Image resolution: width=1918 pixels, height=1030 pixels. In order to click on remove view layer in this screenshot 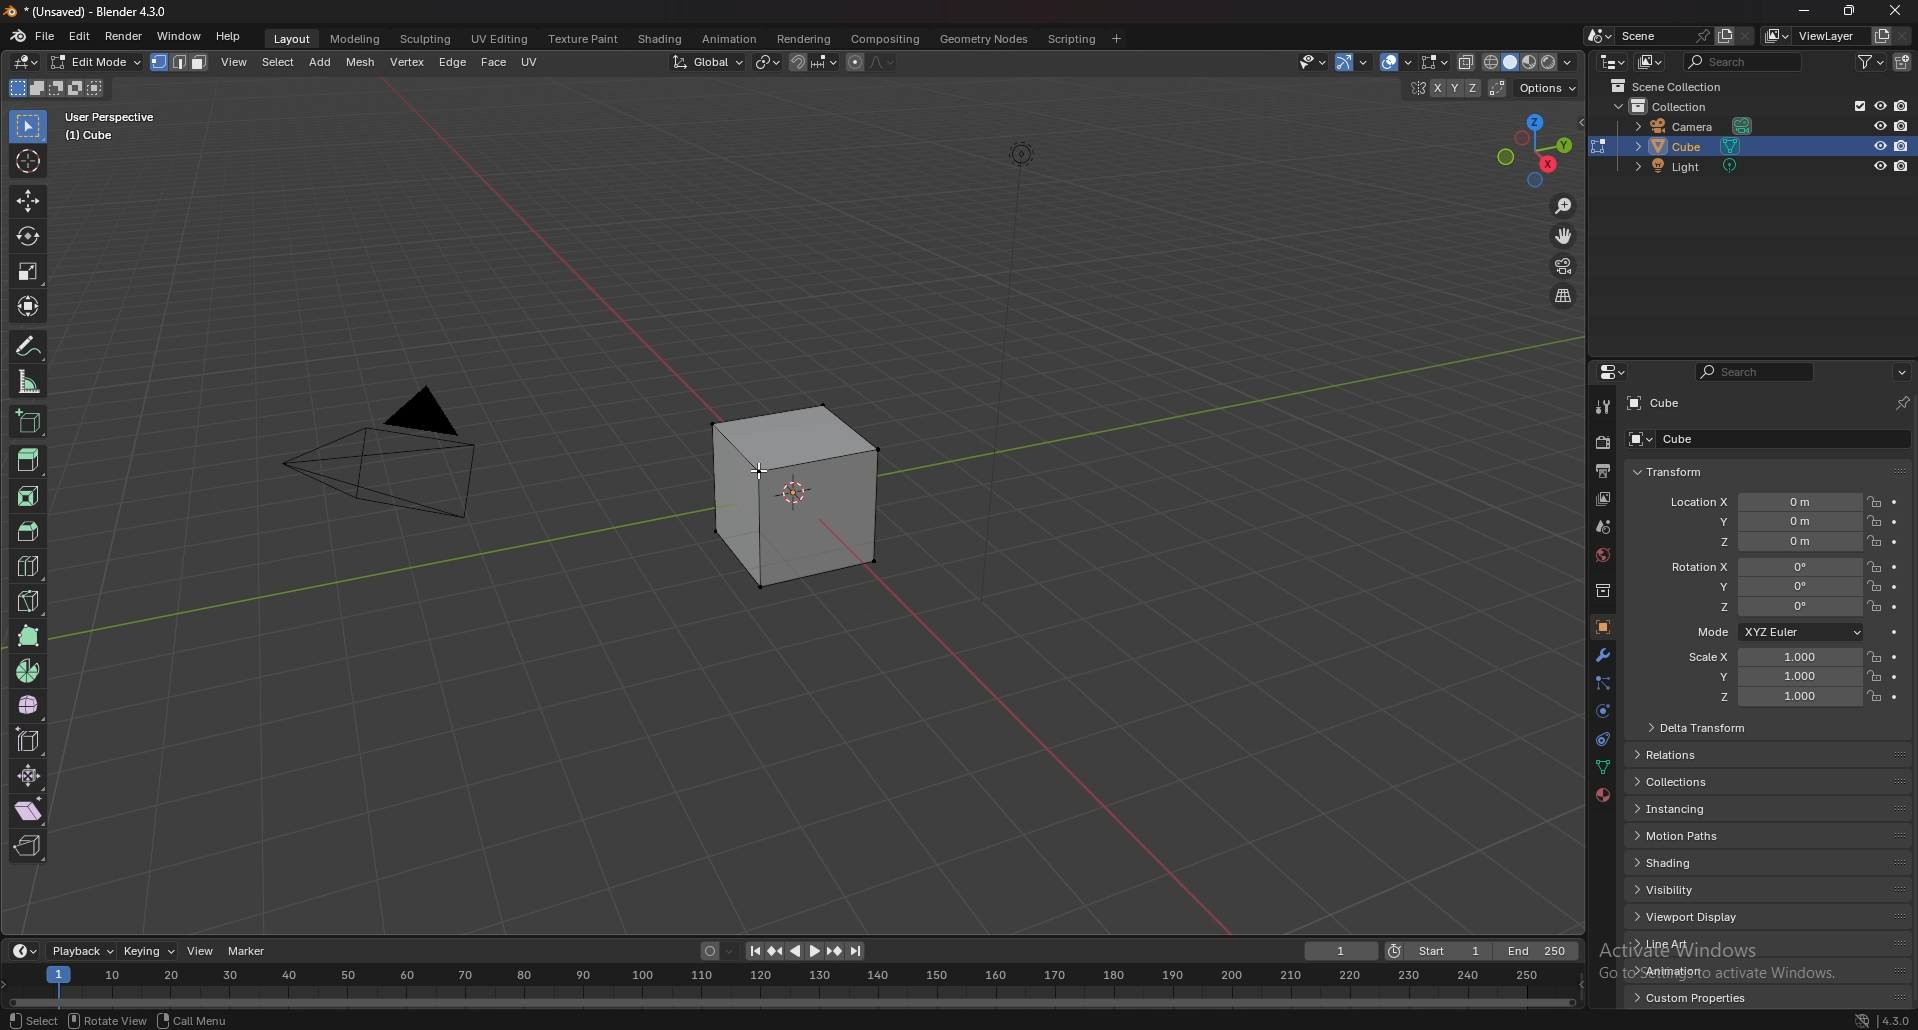, I will do `click(1904, 36)`.